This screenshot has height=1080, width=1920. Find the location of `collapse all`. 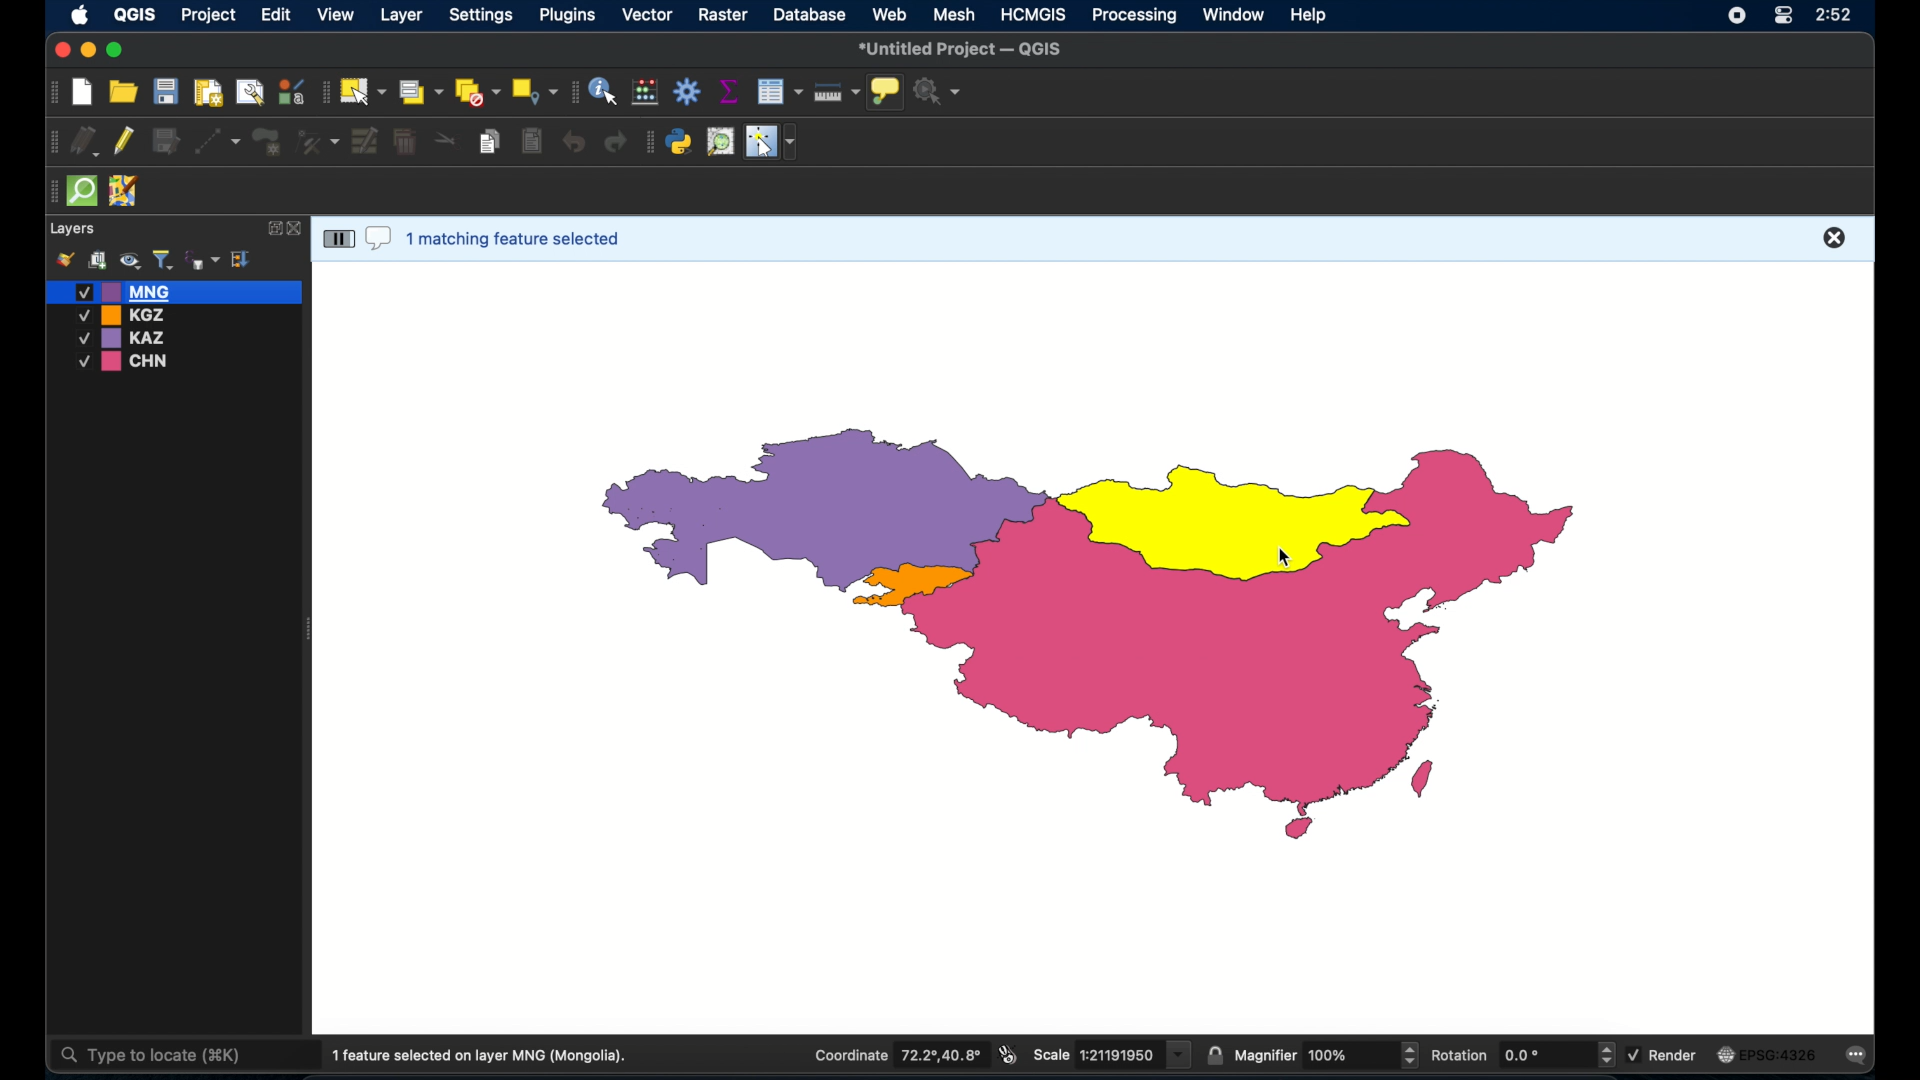

collapse all is located at coordinates (242, 258).